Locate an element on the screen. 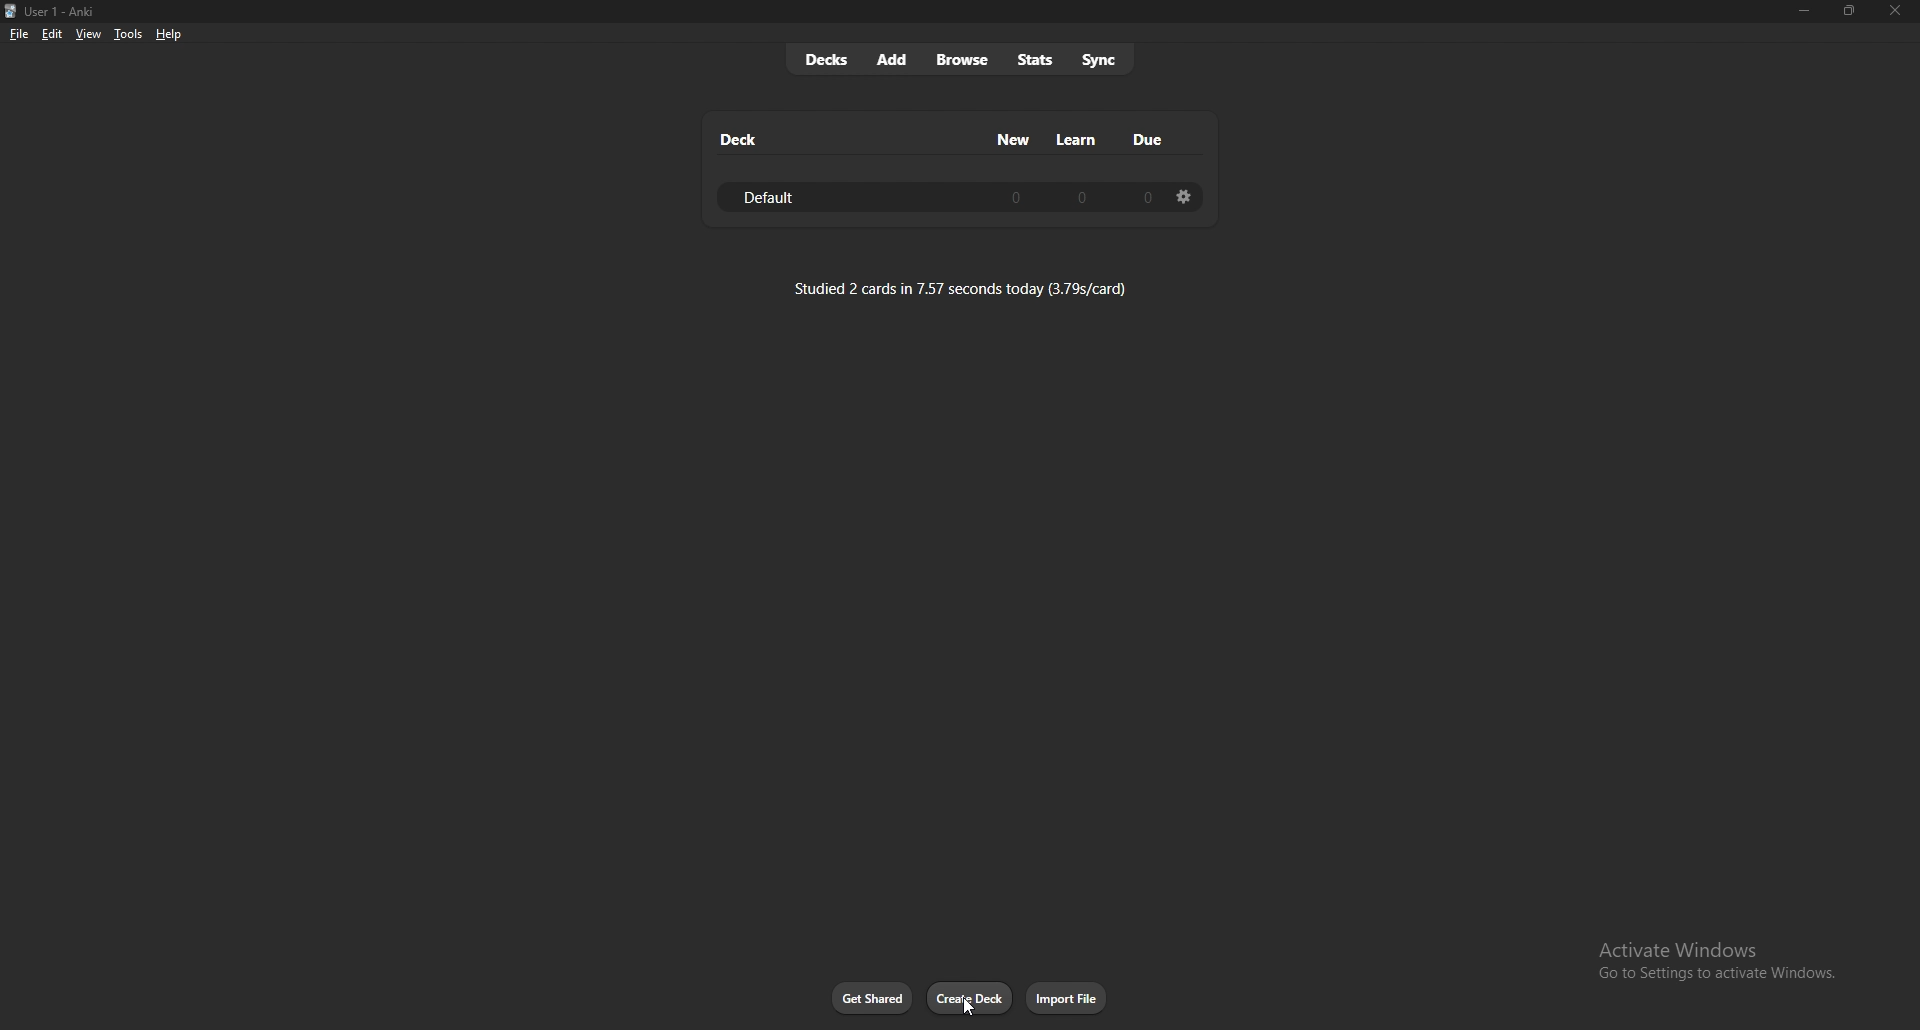 The width and height of the screenshot is (1920, 1030). default is located at coordinates (779, 198).